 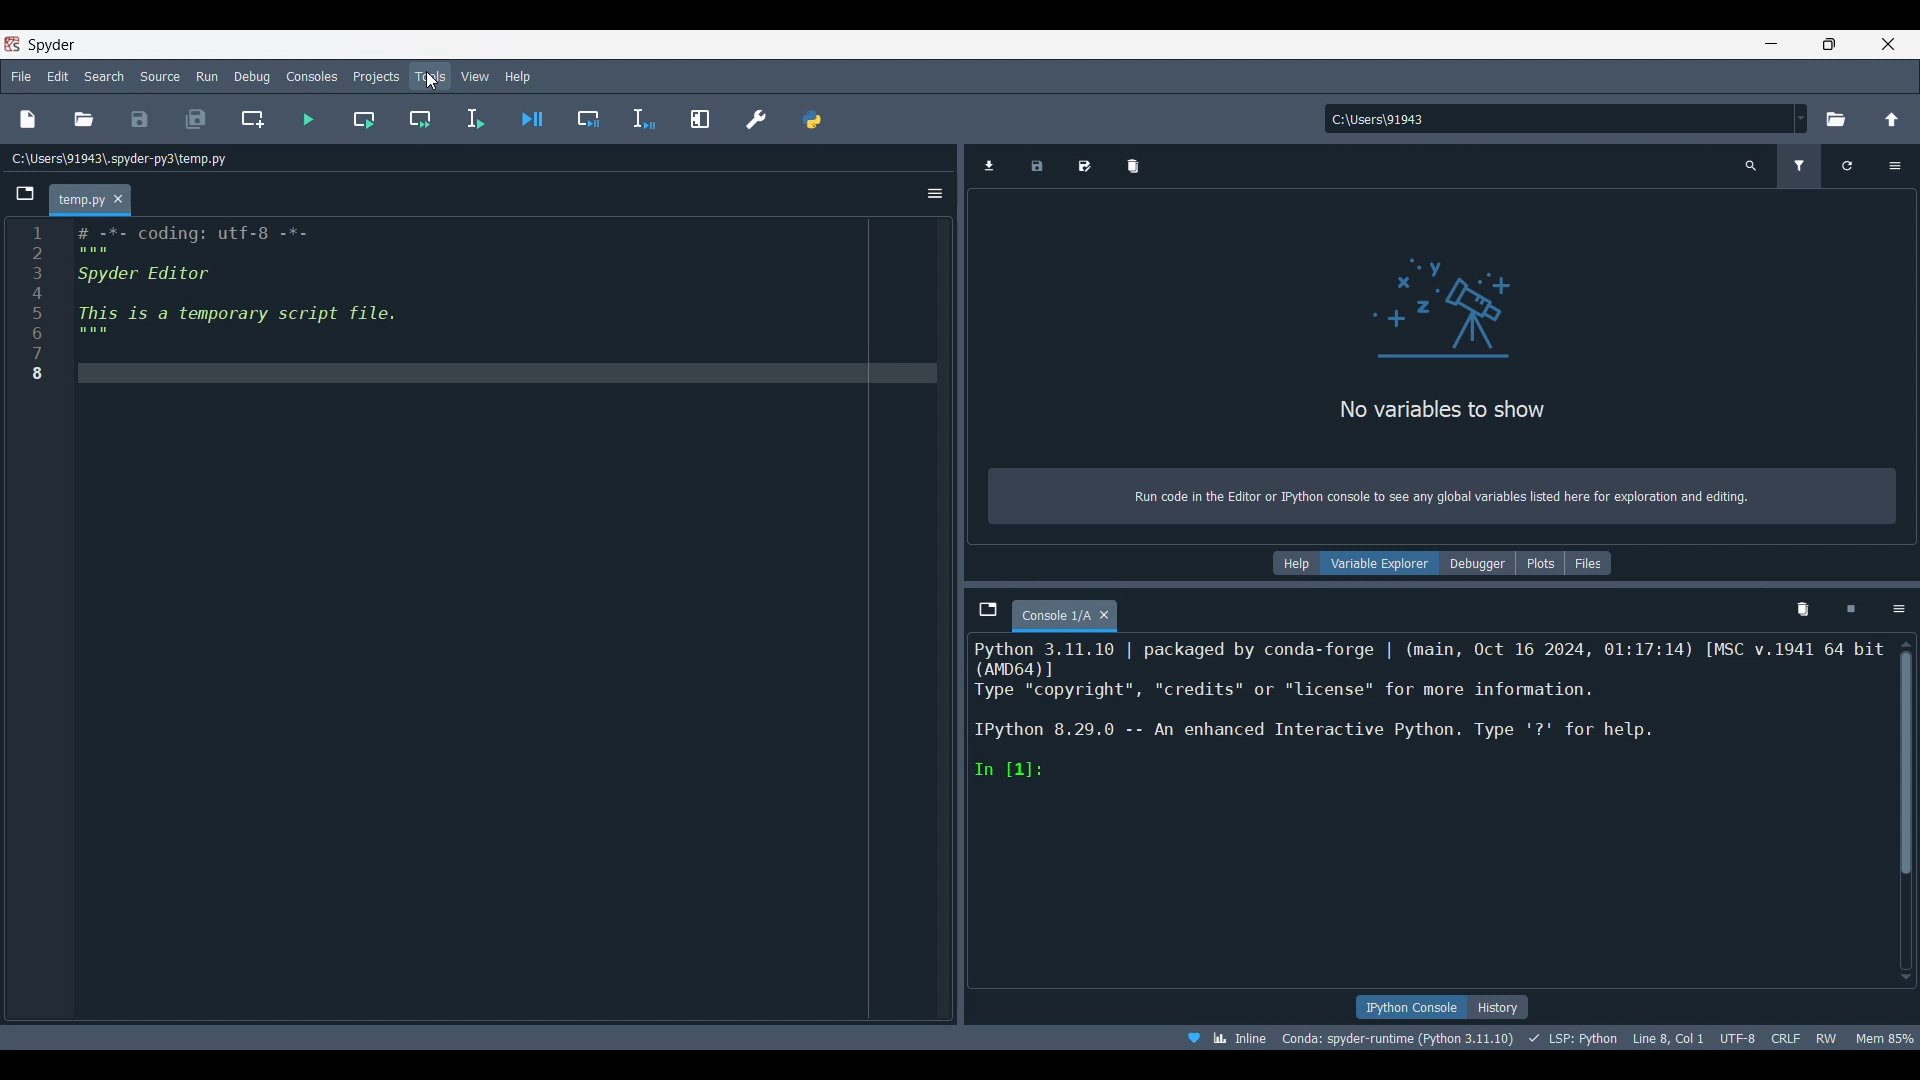 What do you see at coordinates (1735, 1038) in the screenshot?
I see `UTF-8` at bounding box center [1735, 1038].